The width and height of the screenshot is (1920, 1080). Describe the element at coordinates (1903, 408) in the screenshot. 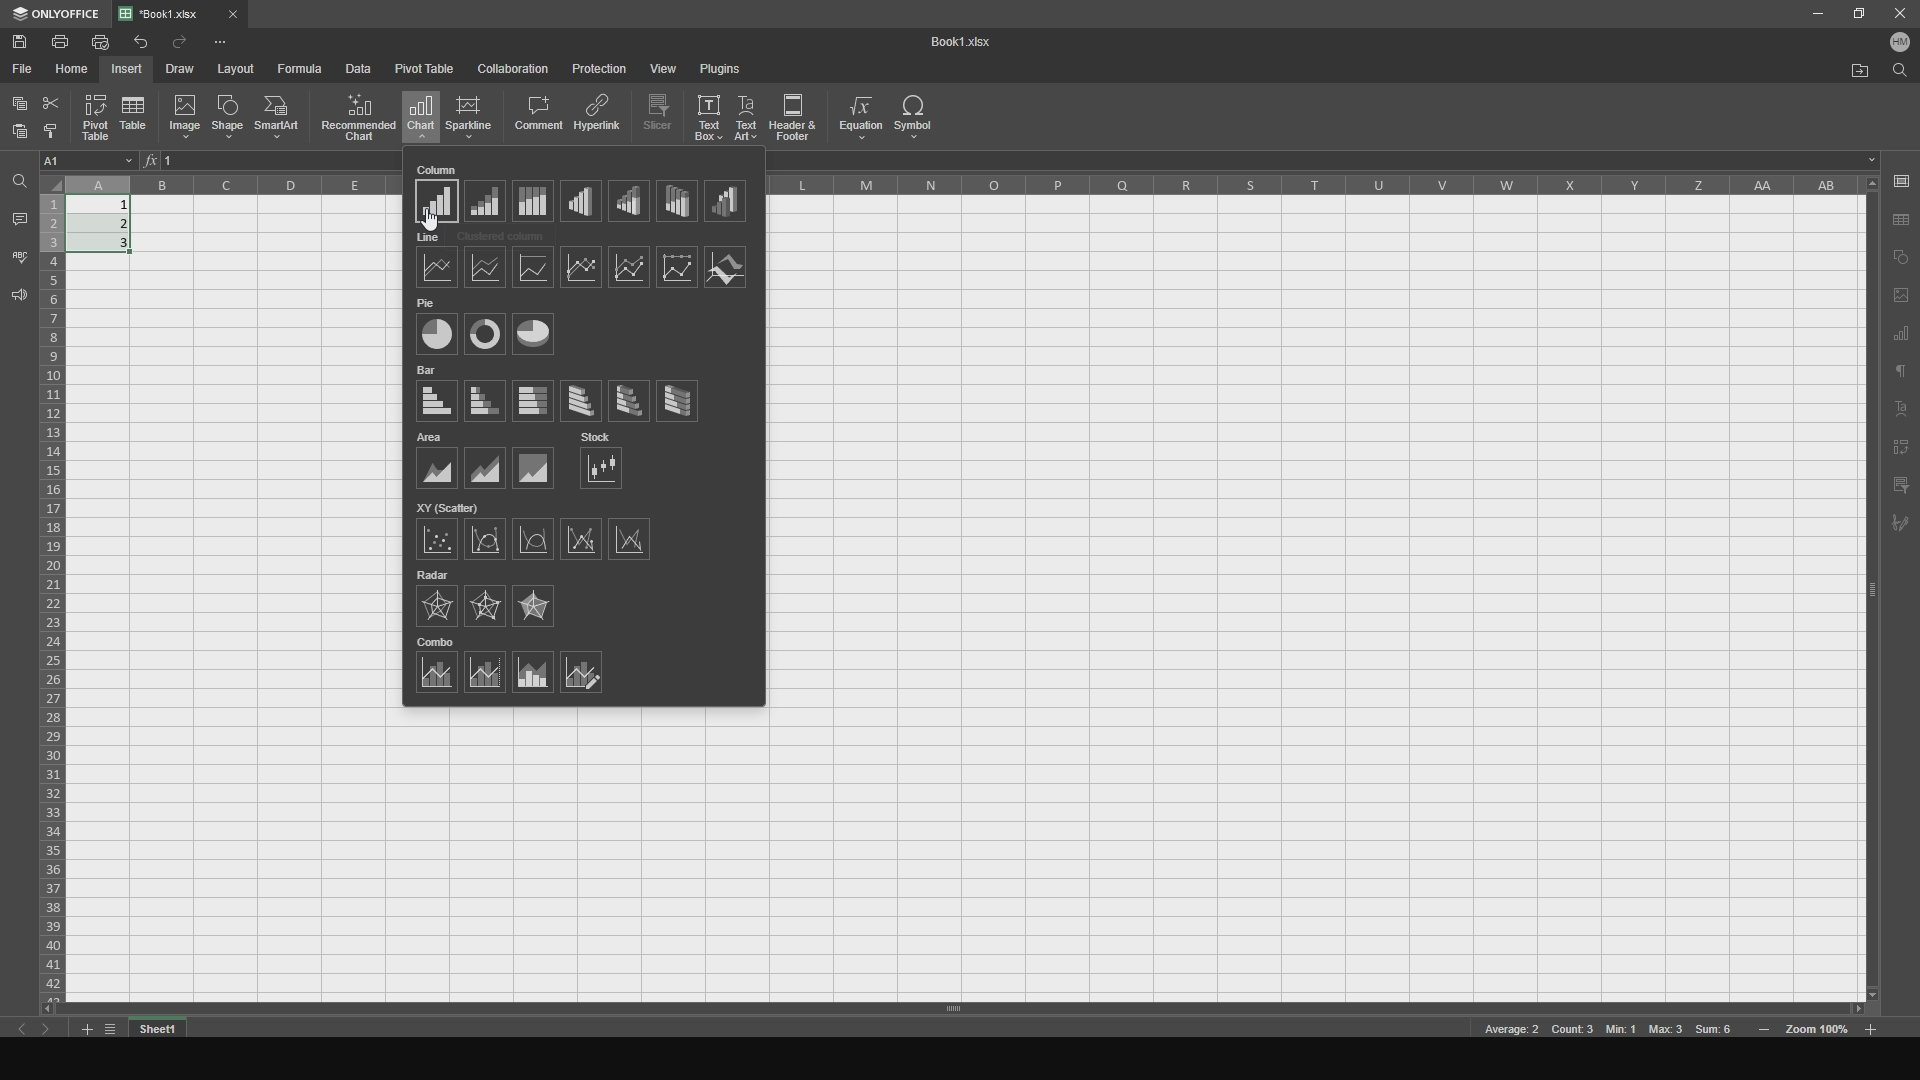

I see `text art` at that location.